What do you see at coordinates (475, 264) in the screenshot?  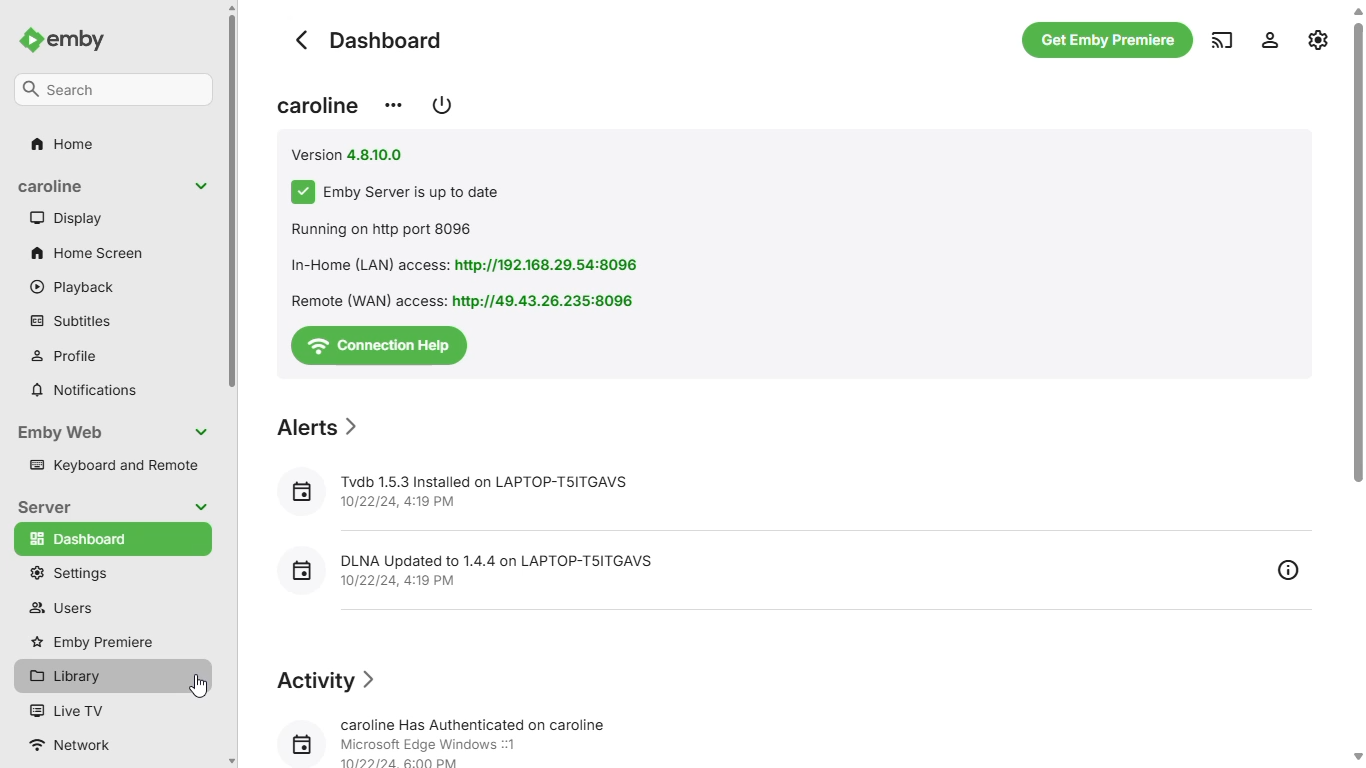 I see `In-Home (LAN) access: http://192.168.29.54:8096` at bounding box center [475, 264].